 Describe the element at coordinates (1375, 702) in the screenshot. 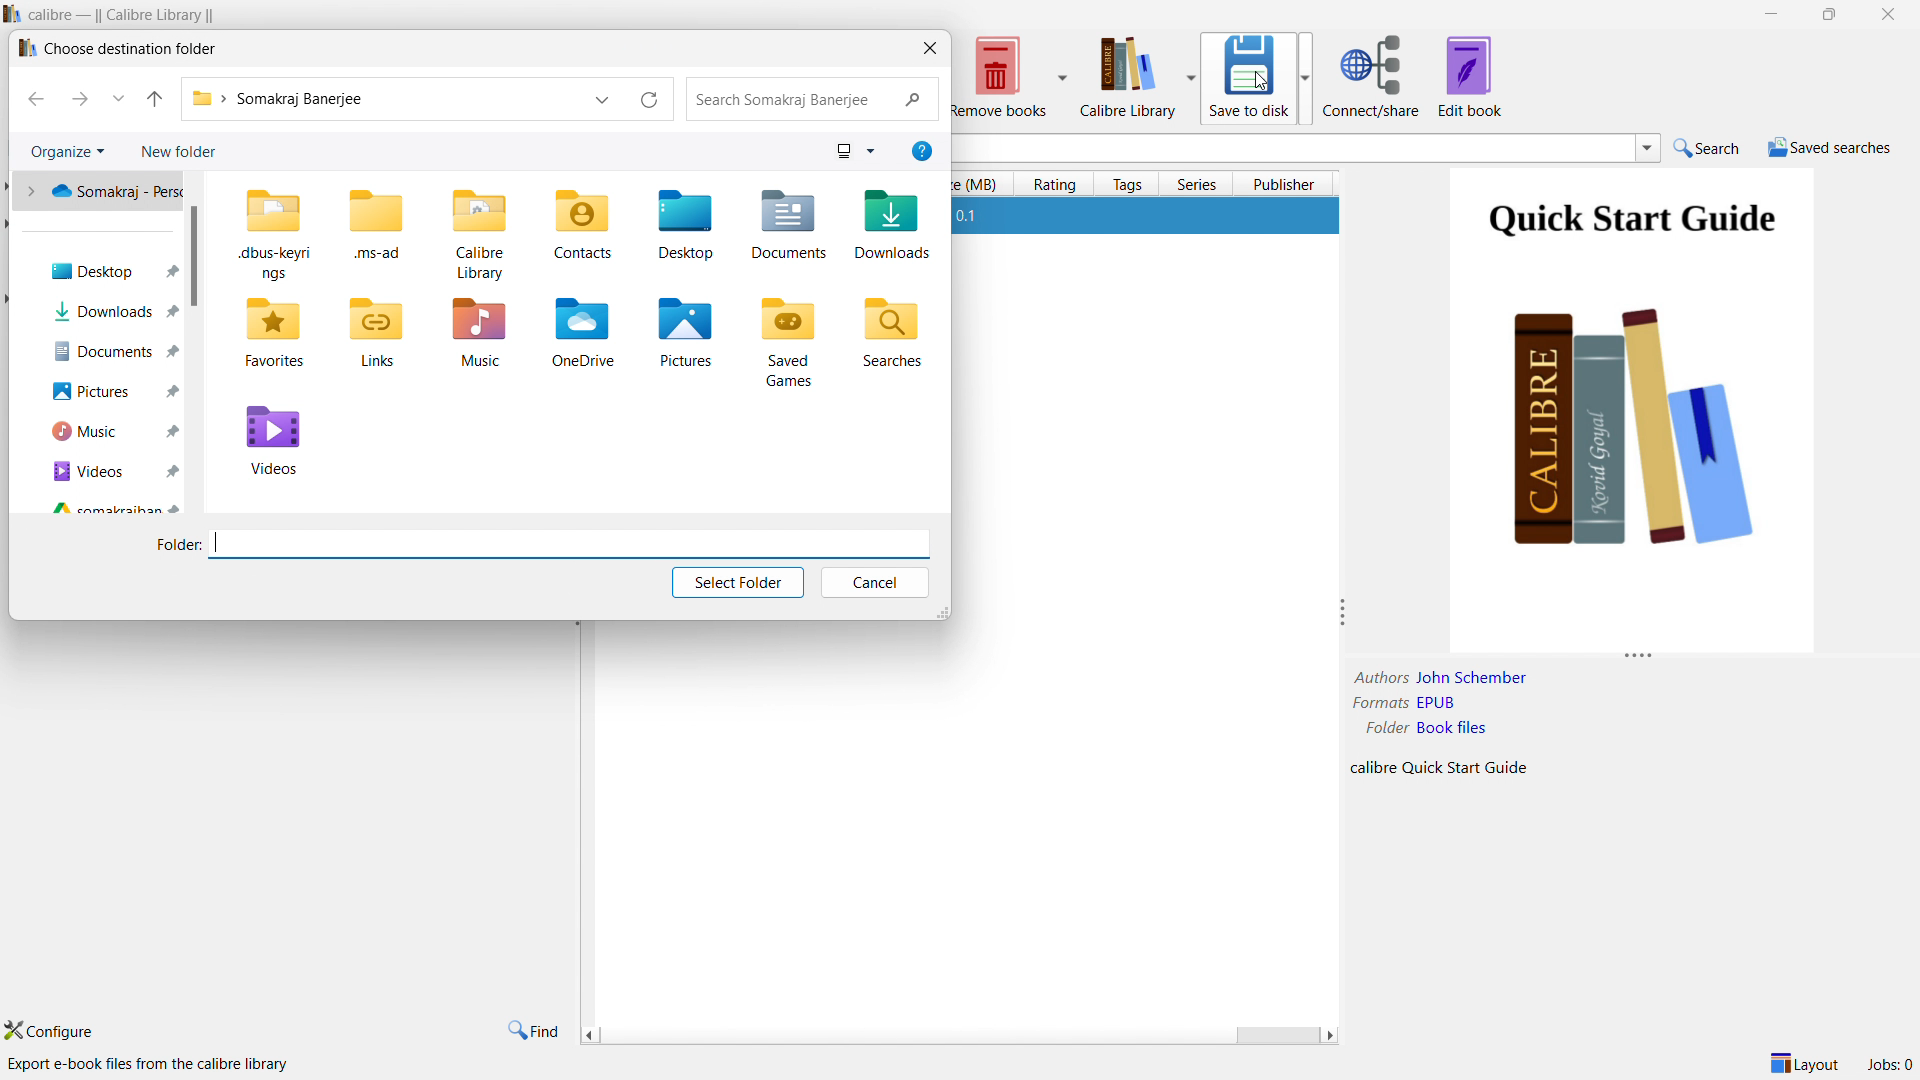

I see `Formats` at that location.